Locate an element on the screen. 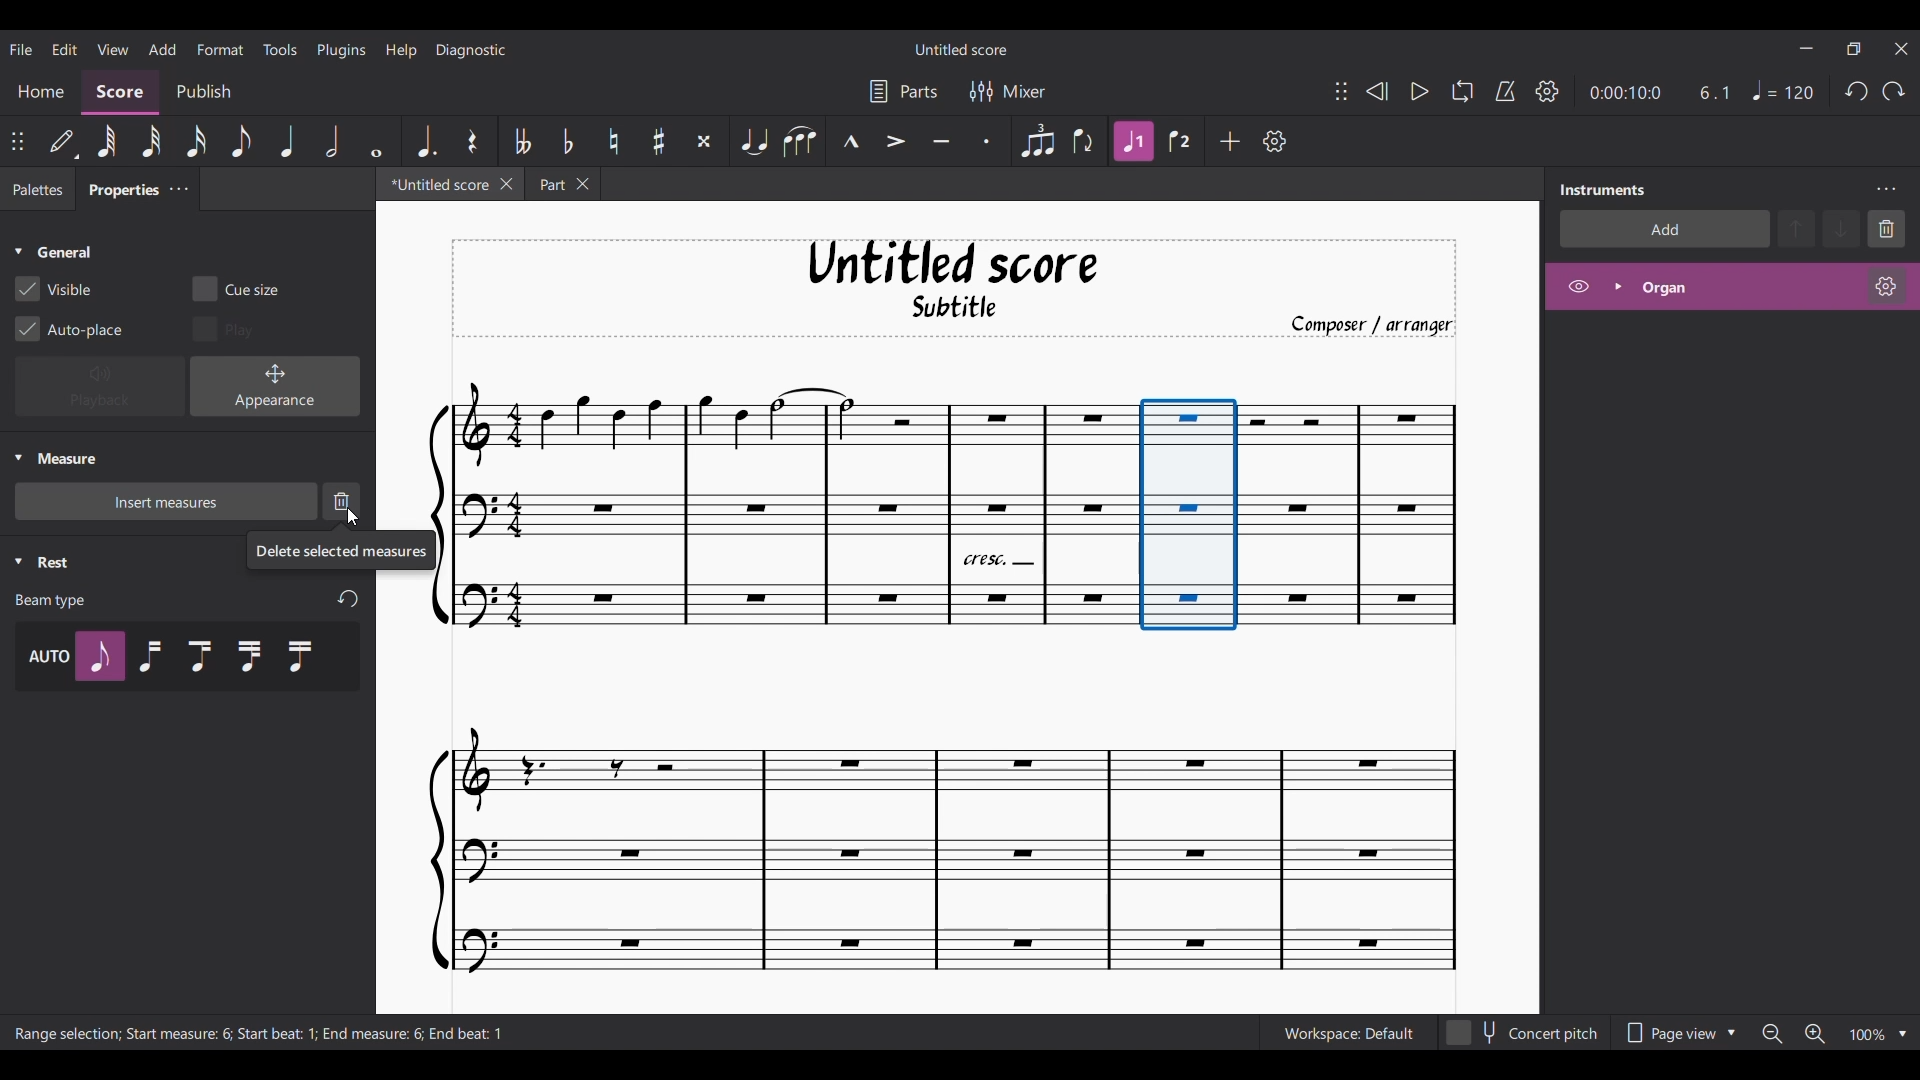  Playback is located at coordinates (101, 386).